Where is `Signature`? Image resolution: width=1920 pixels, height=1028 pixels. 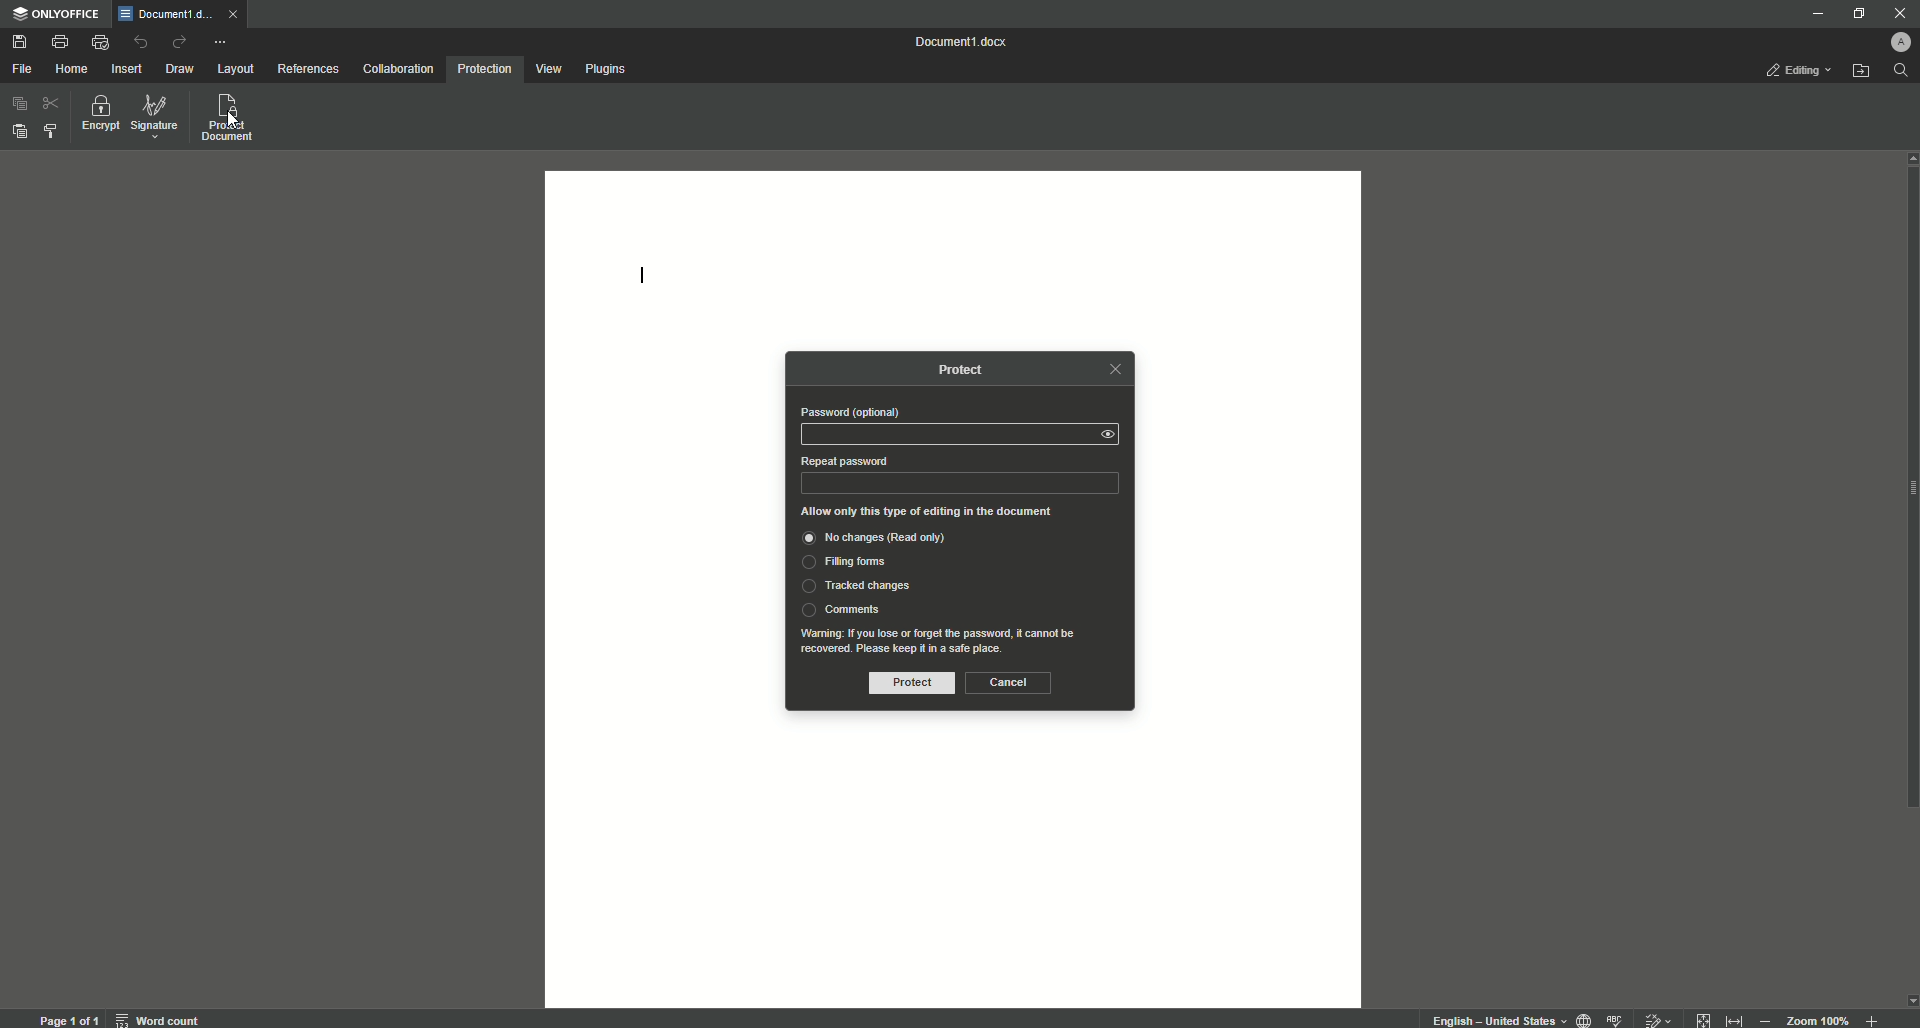
Signature is located at coordinates (155, 117).